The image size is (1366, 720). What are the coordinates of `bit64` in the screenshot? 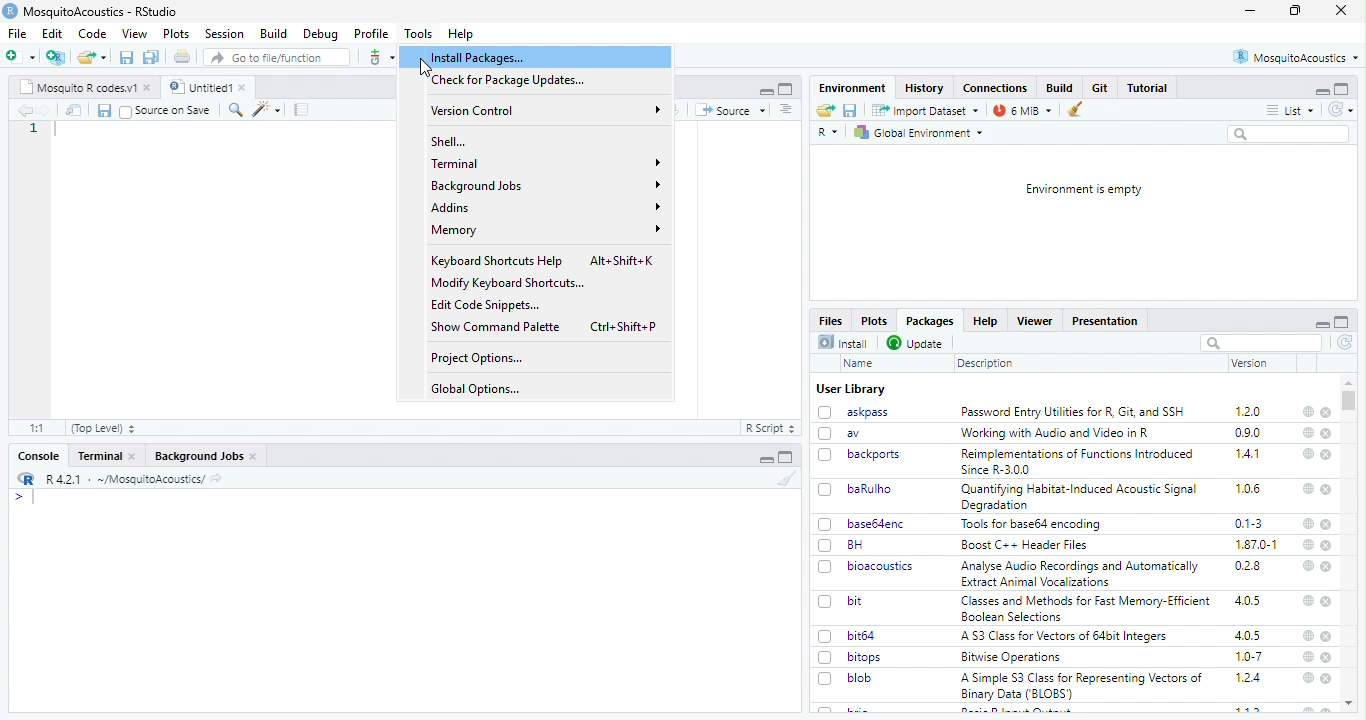 It's located at (862, 636).